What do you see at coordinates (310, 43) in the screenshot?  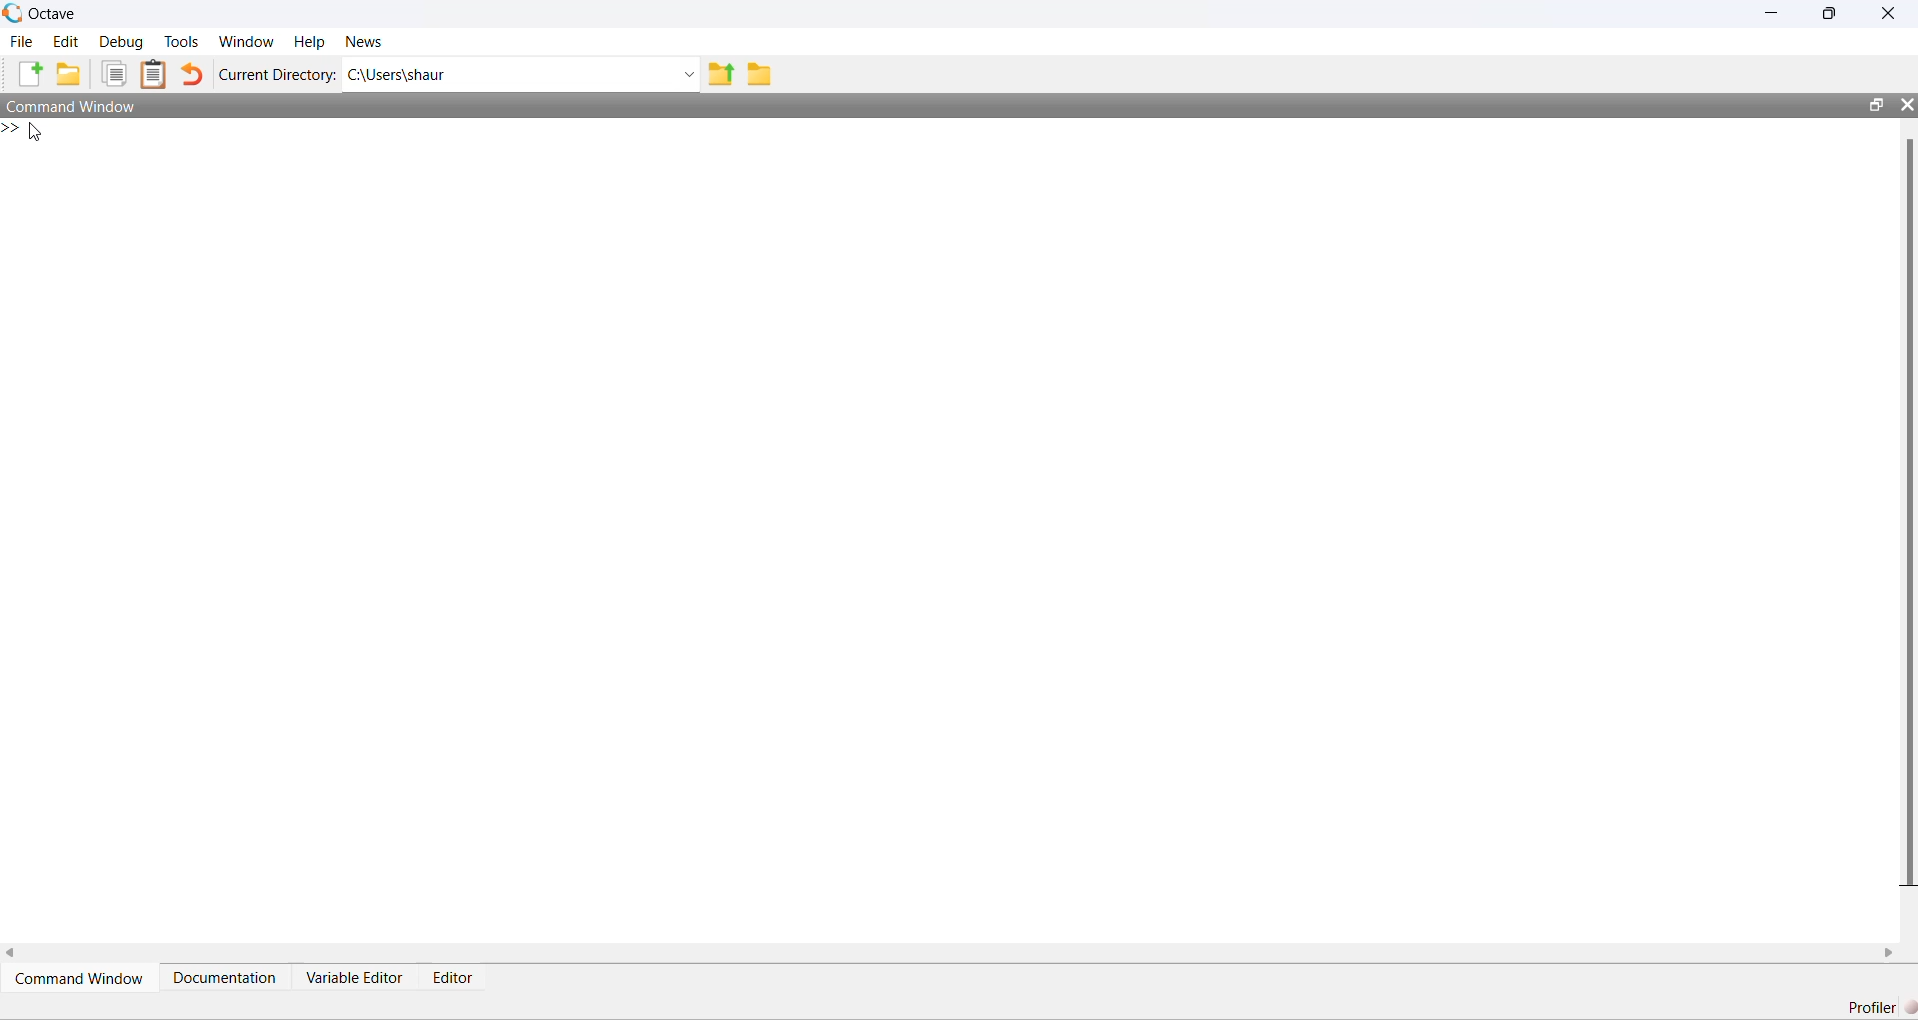 I see `Help` at bounding box center [310, 43].